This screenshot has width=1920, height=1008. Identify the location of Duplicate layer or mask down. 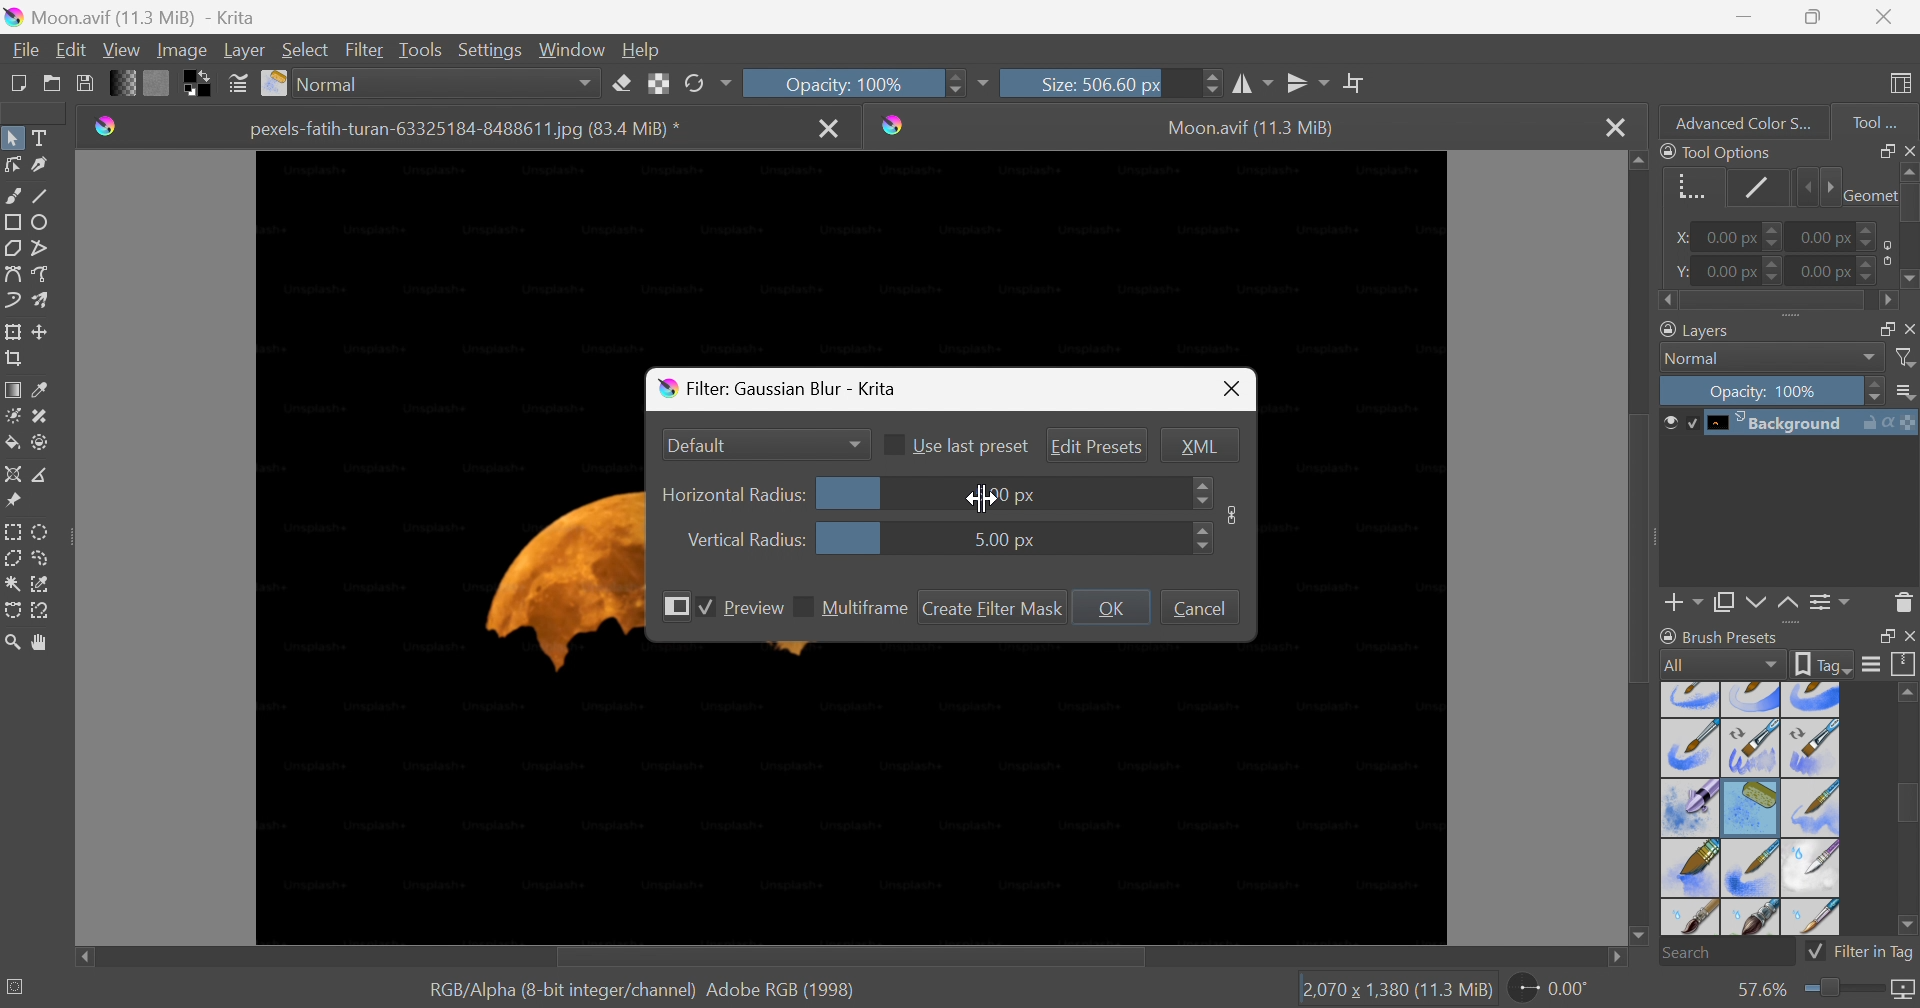
(1723, 606).